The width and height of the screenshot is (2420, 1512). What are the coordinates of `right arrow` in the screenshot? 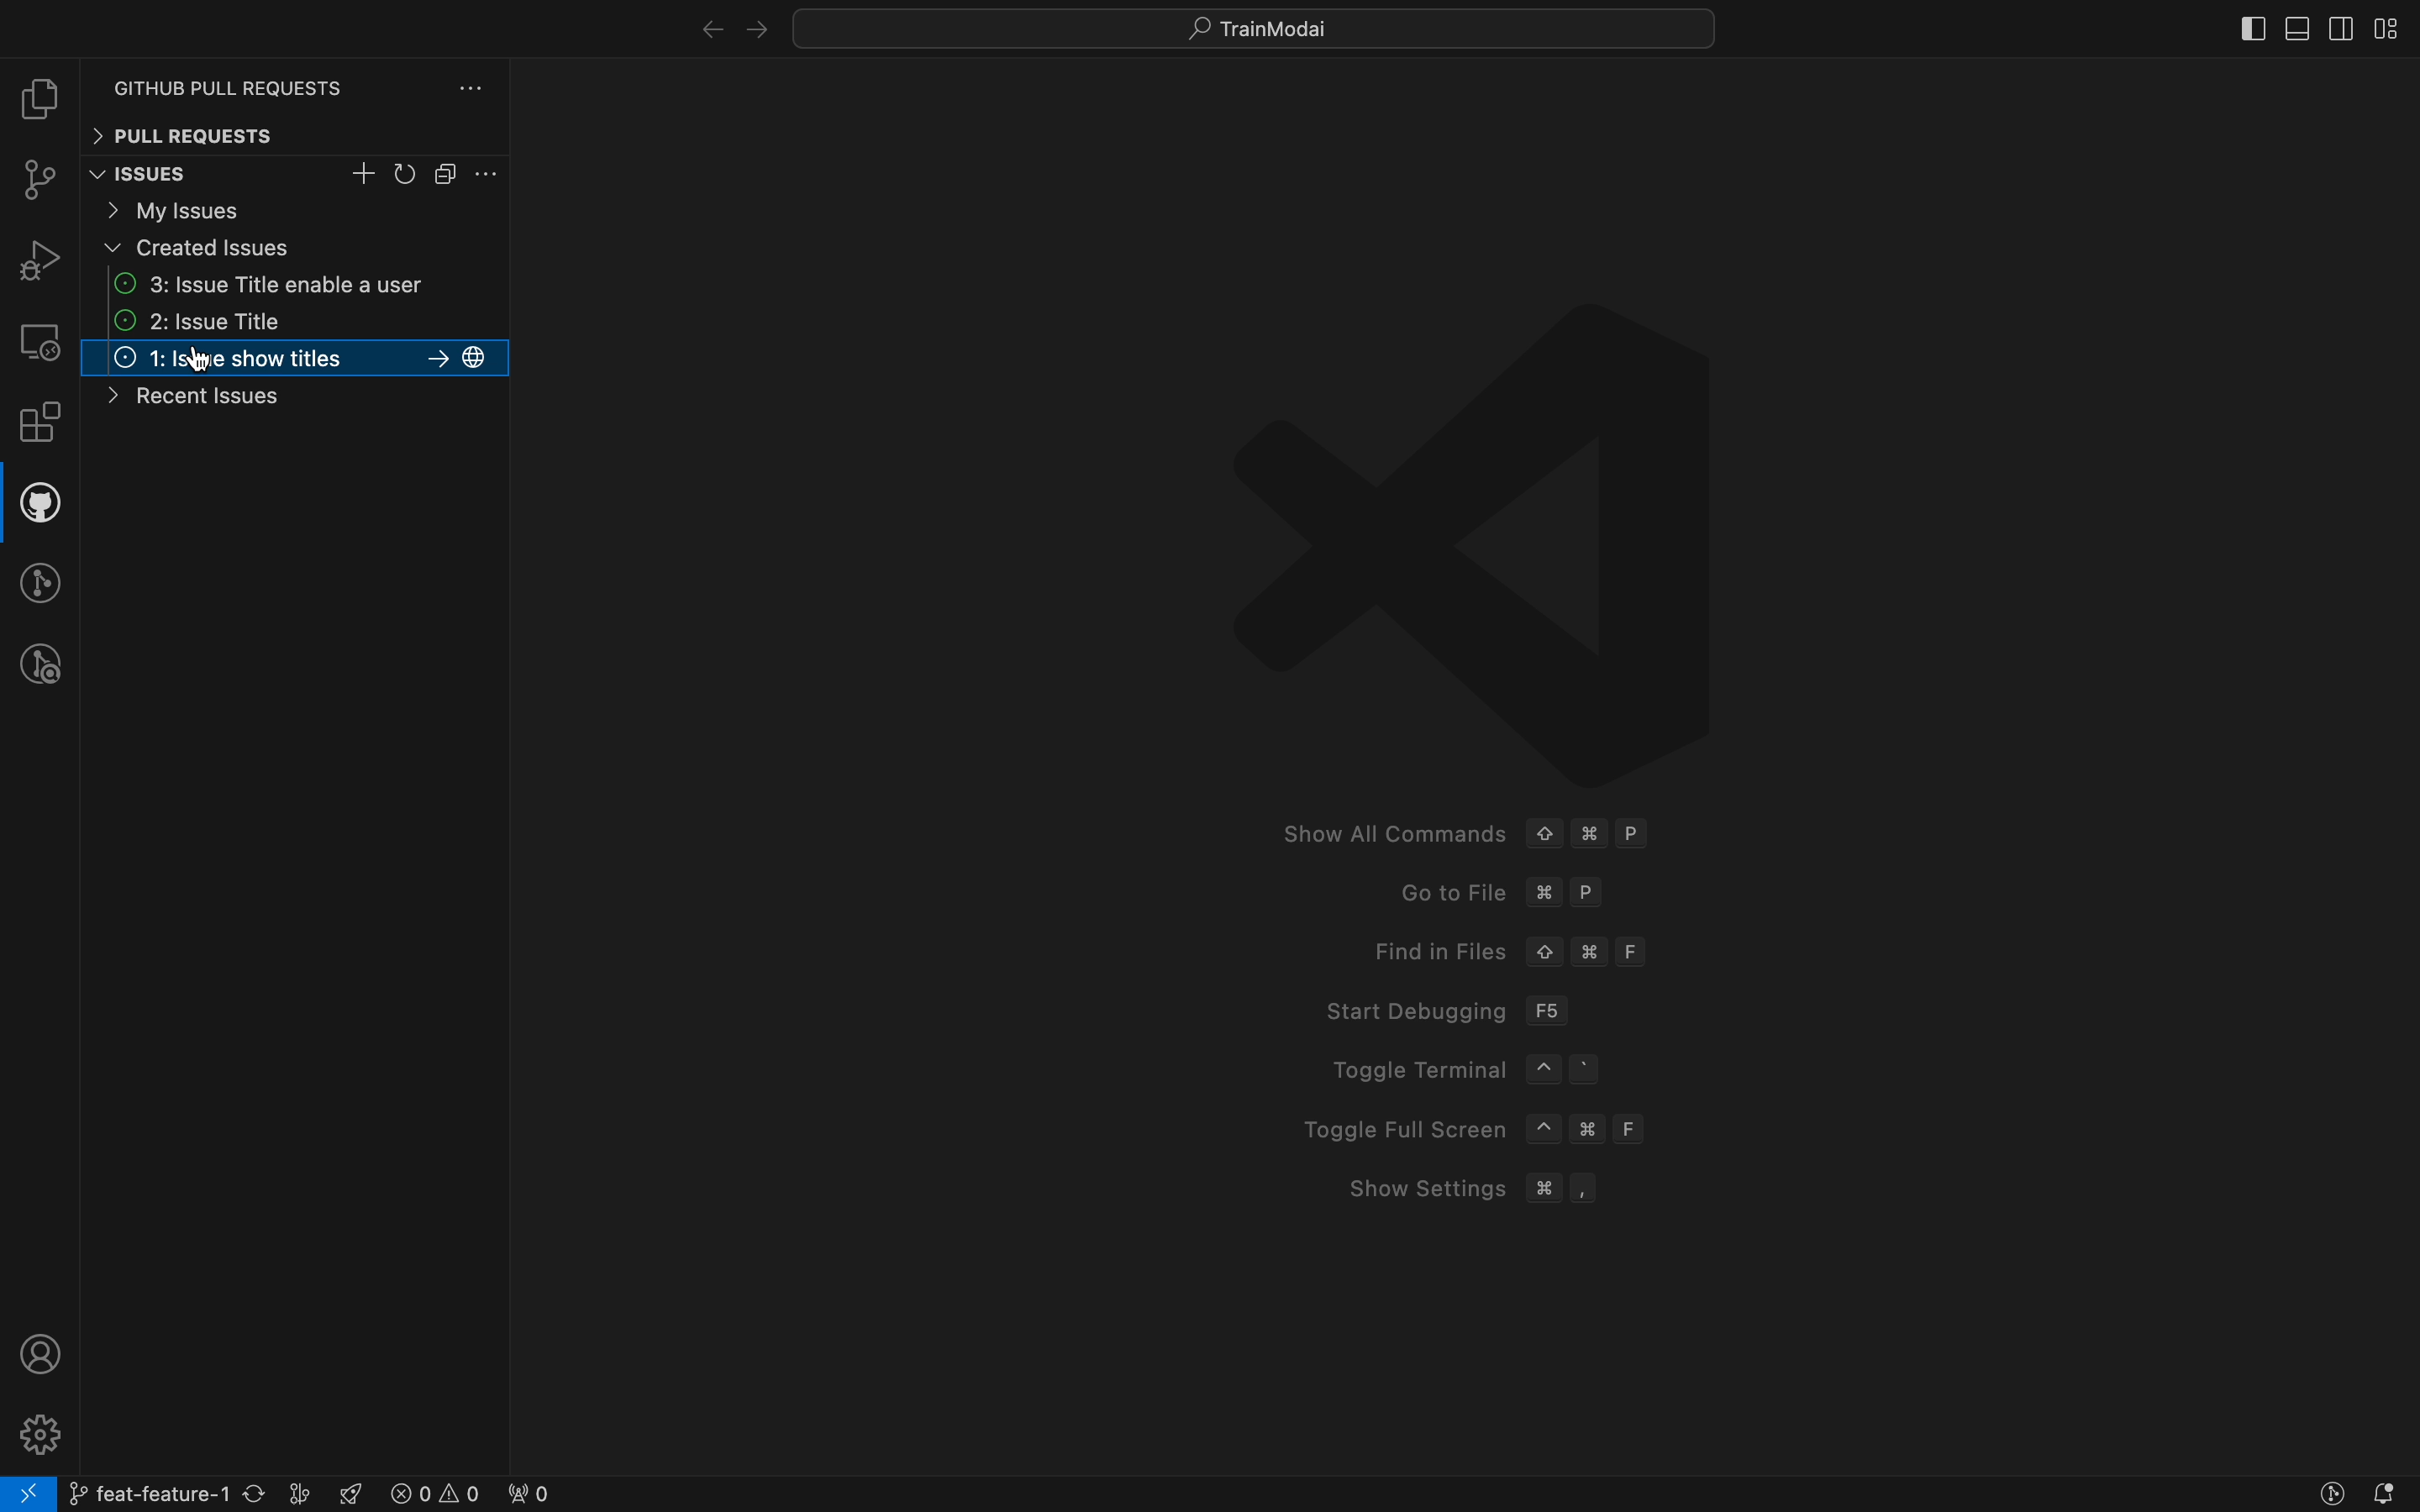 It's located at (702, 25).